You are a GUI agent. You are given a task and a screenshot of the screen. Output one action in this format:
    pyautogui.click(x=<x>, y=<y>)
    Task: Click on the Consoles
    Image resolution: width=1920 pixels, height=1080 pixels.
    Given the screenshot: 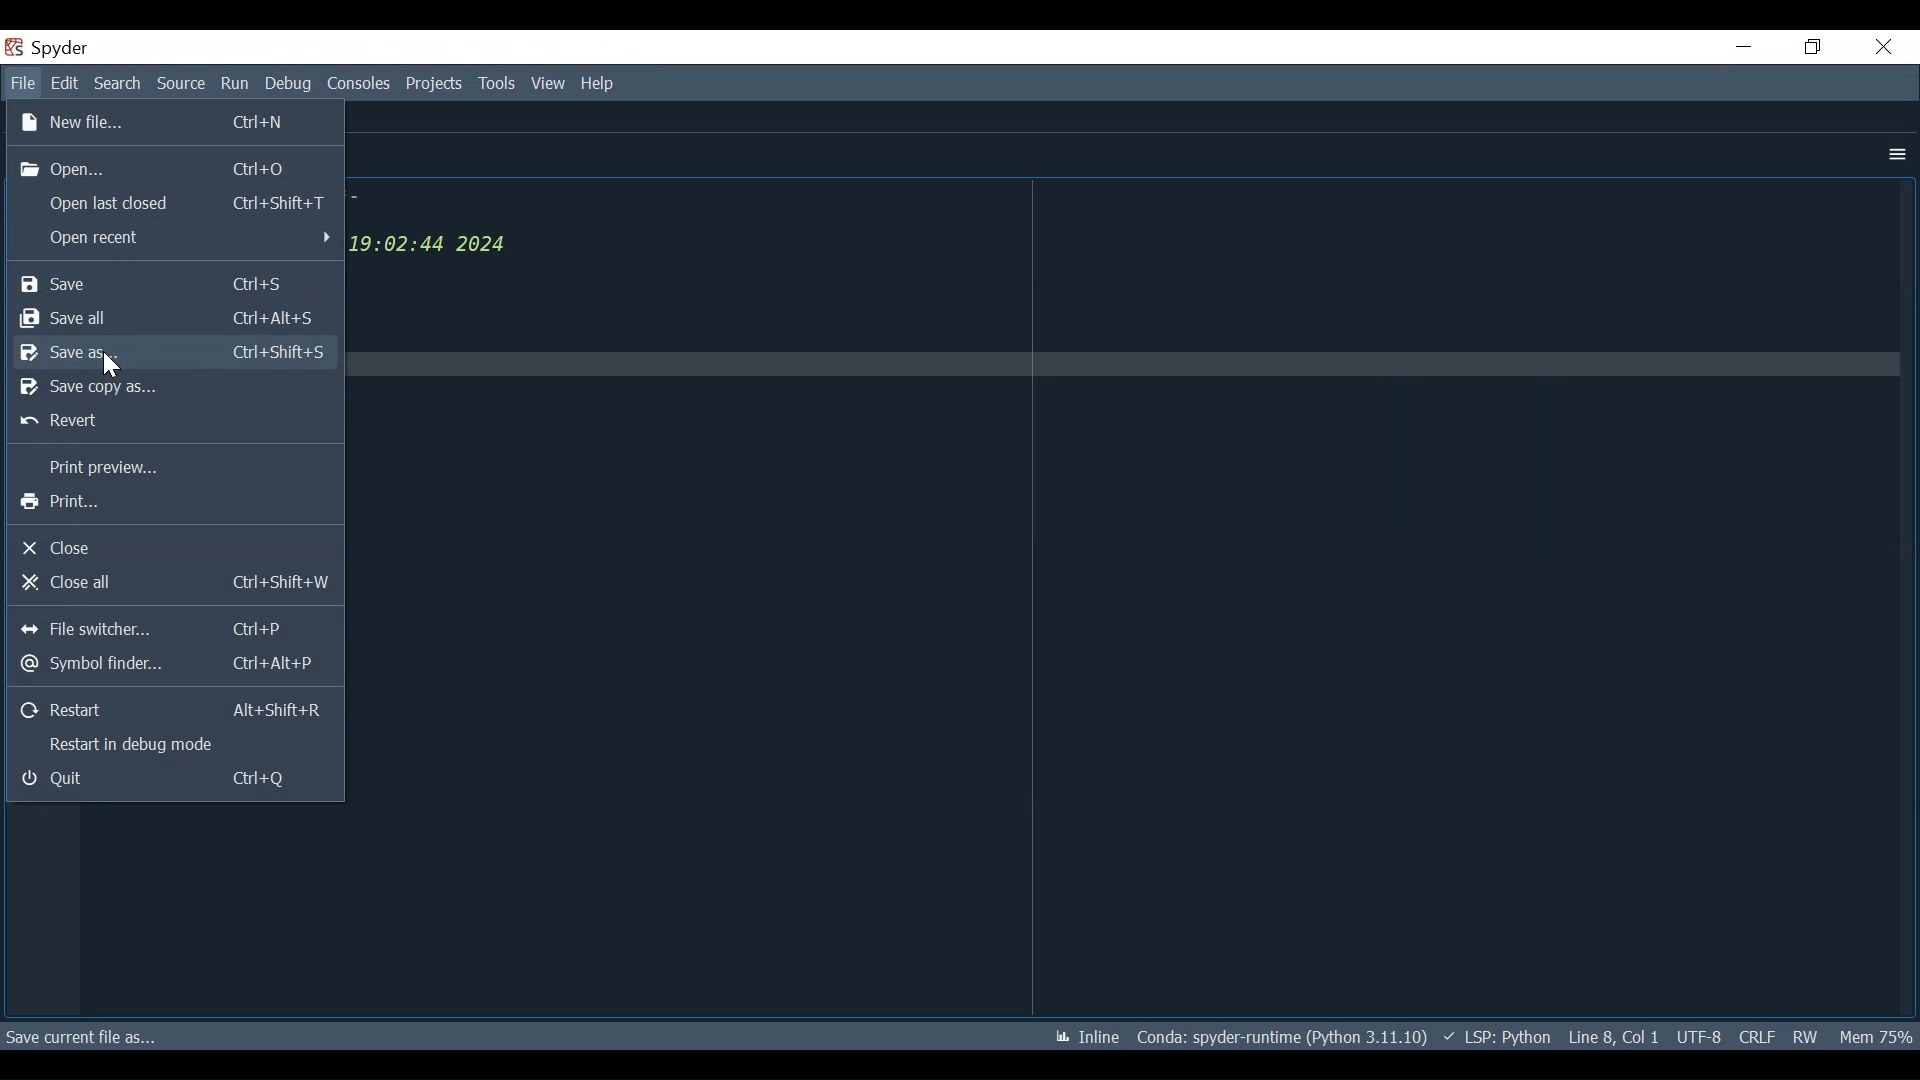 What is the action you would take?
    pyautogui.click(x=359, y=83)
    